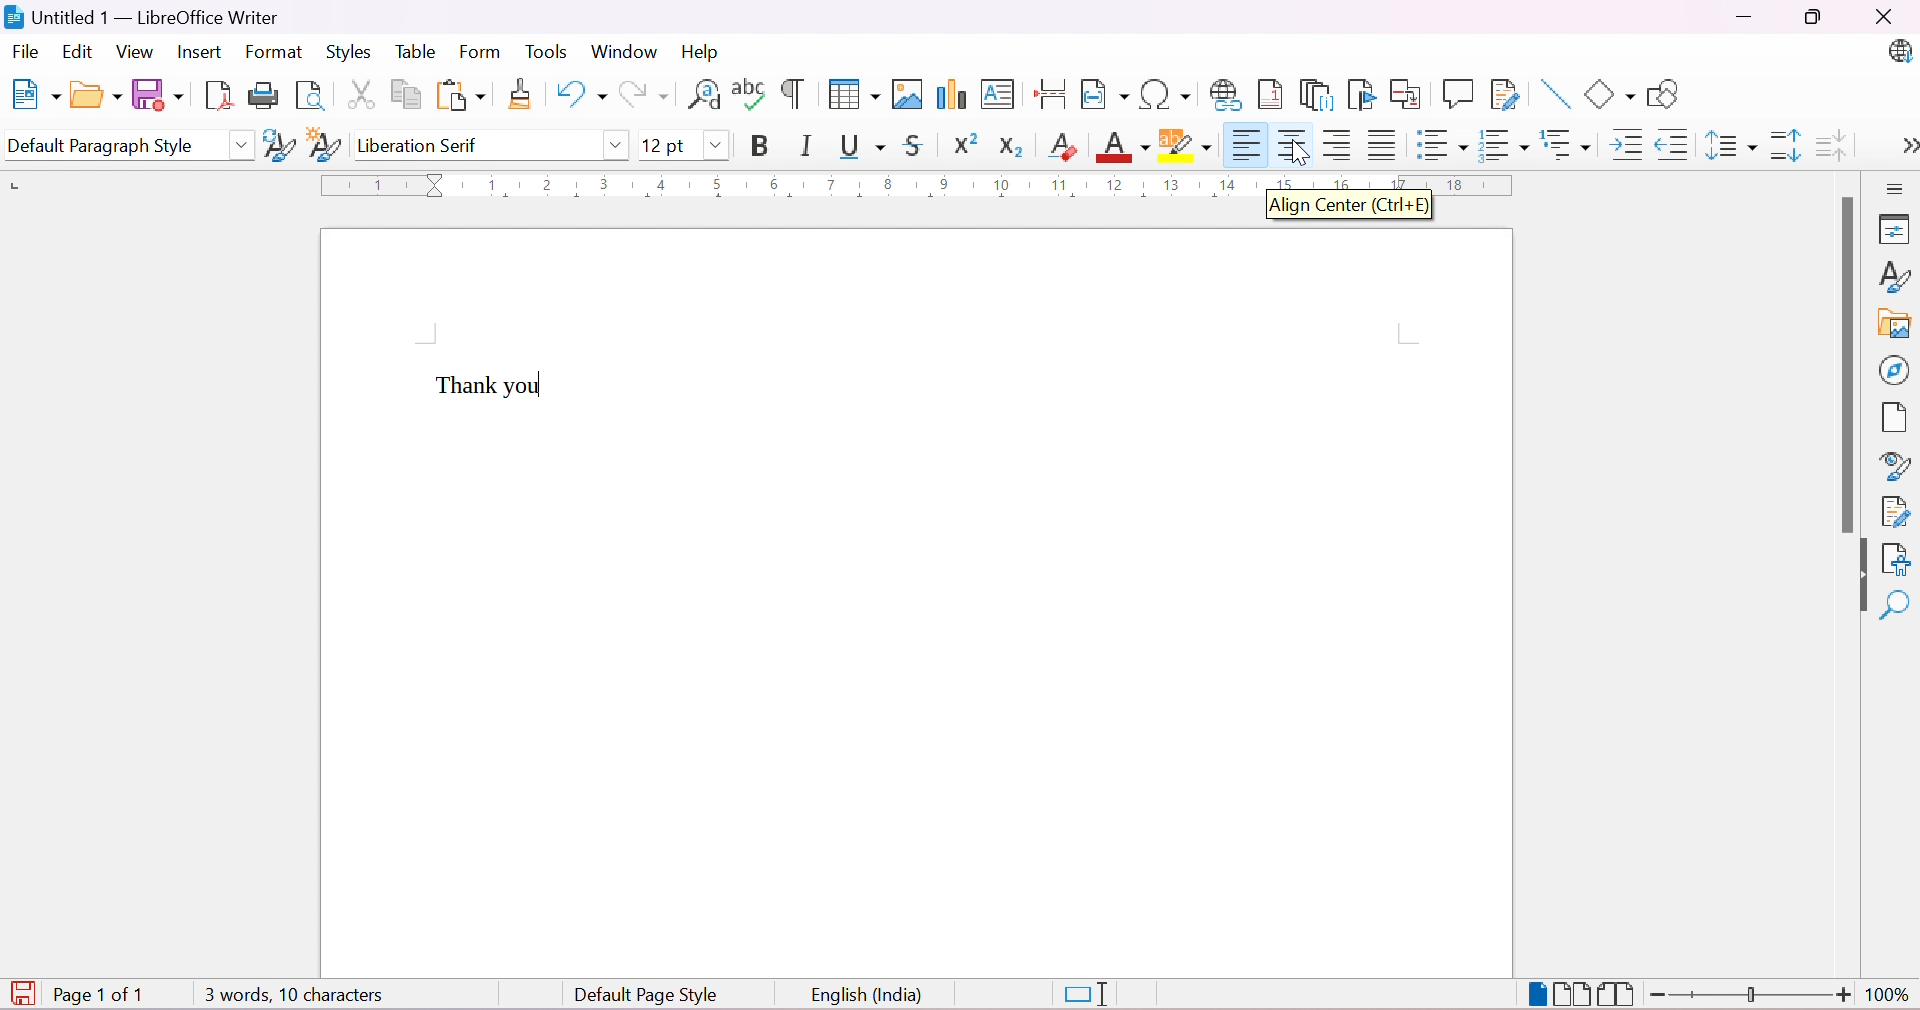  What do you see at coordinates (346, 51) in the screenshot?
I see `Styles` at bounding box center [346, 51].